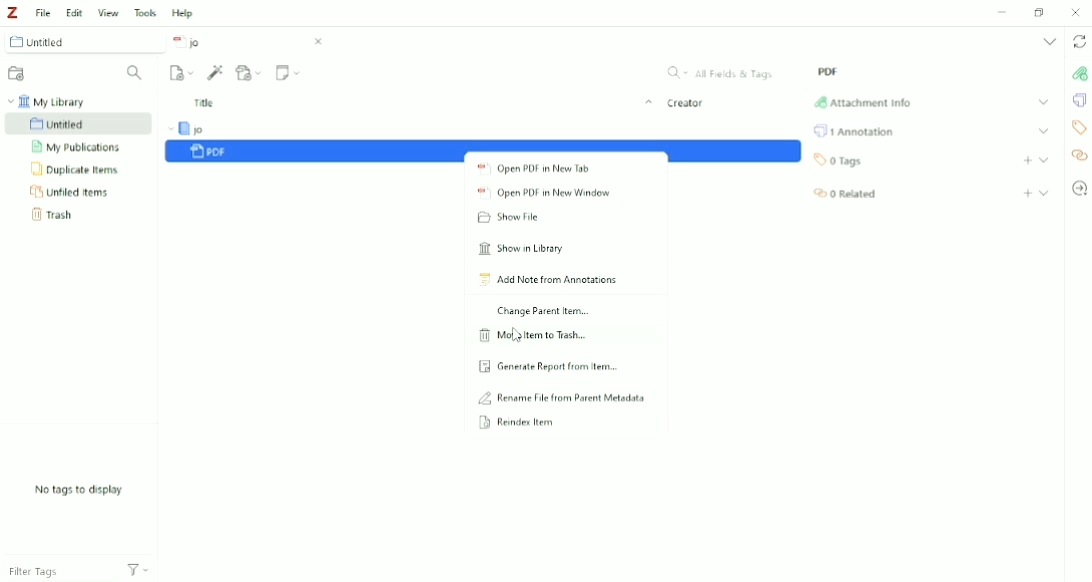 The height and width of the screenshot is (582, 1092). Describe the element at coordinates (997, 11) in the screenshot. I see `Minimize` at that location.